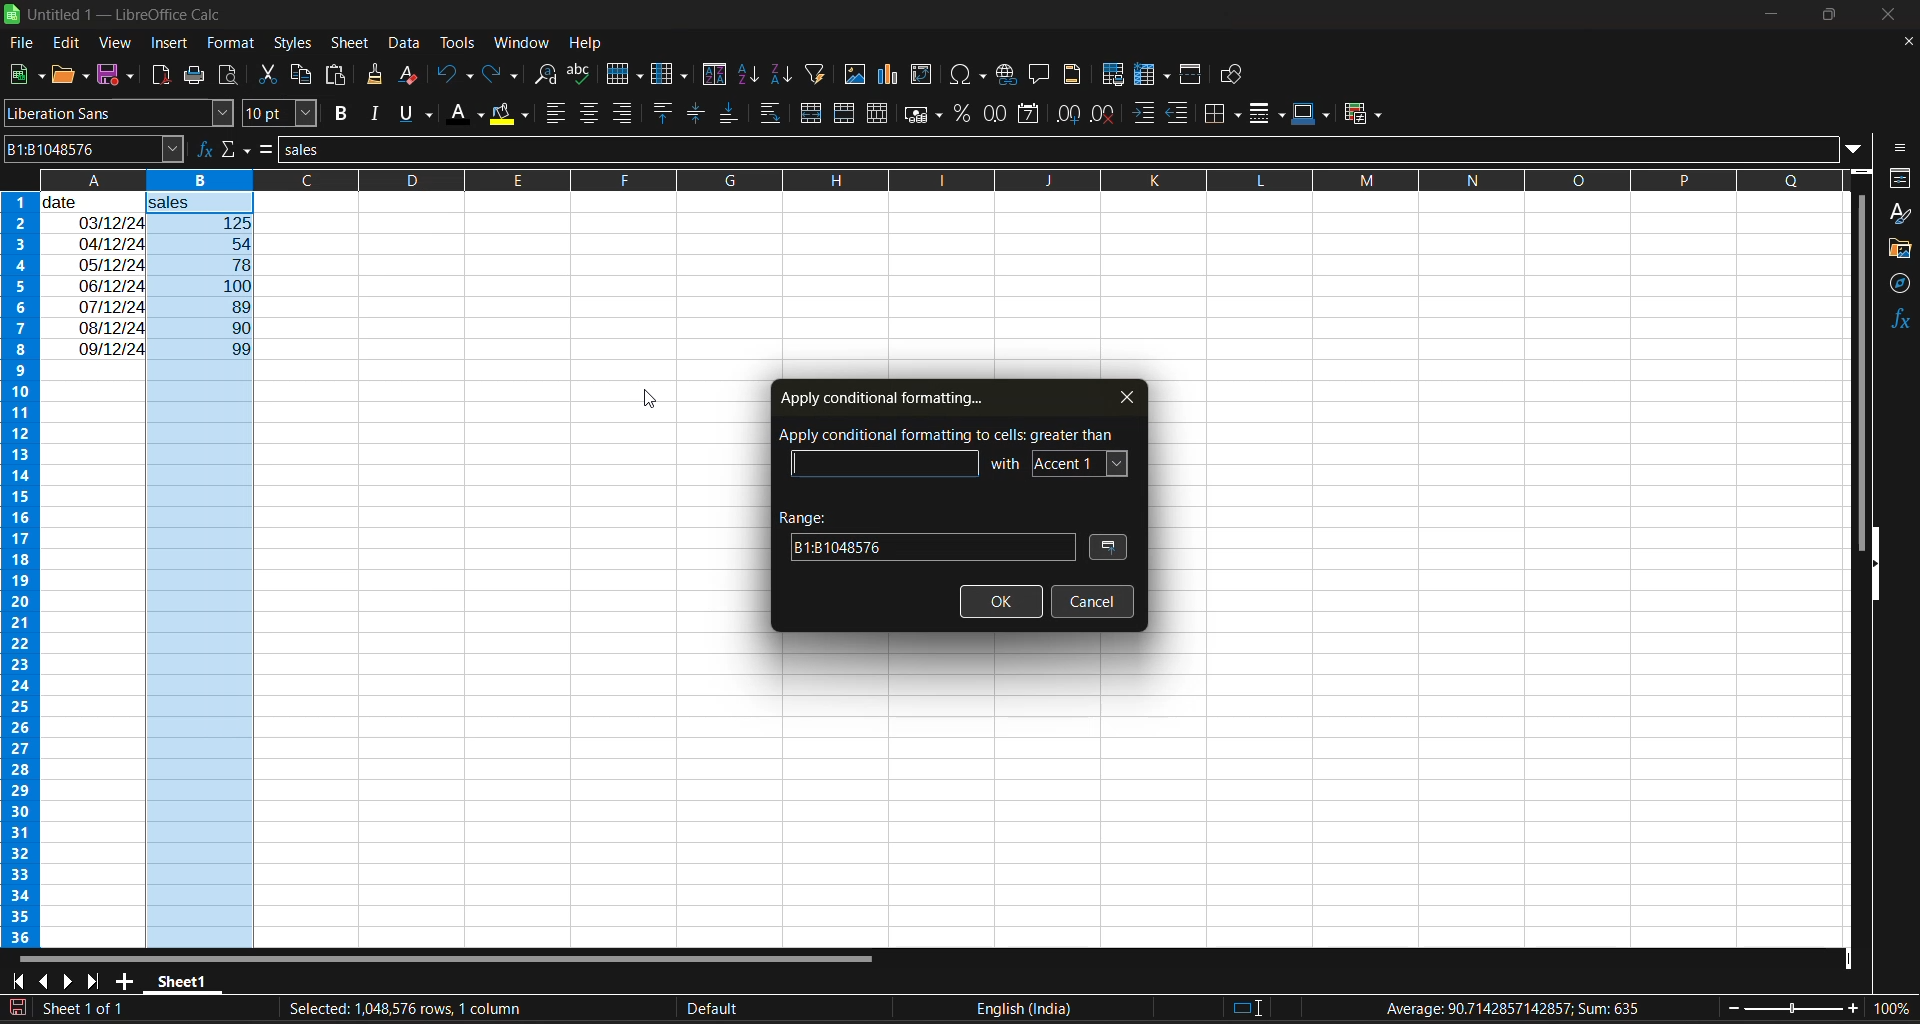  Describe the element at coordinates (1773, 12) in the screenshot. I see `minimize` at that location.